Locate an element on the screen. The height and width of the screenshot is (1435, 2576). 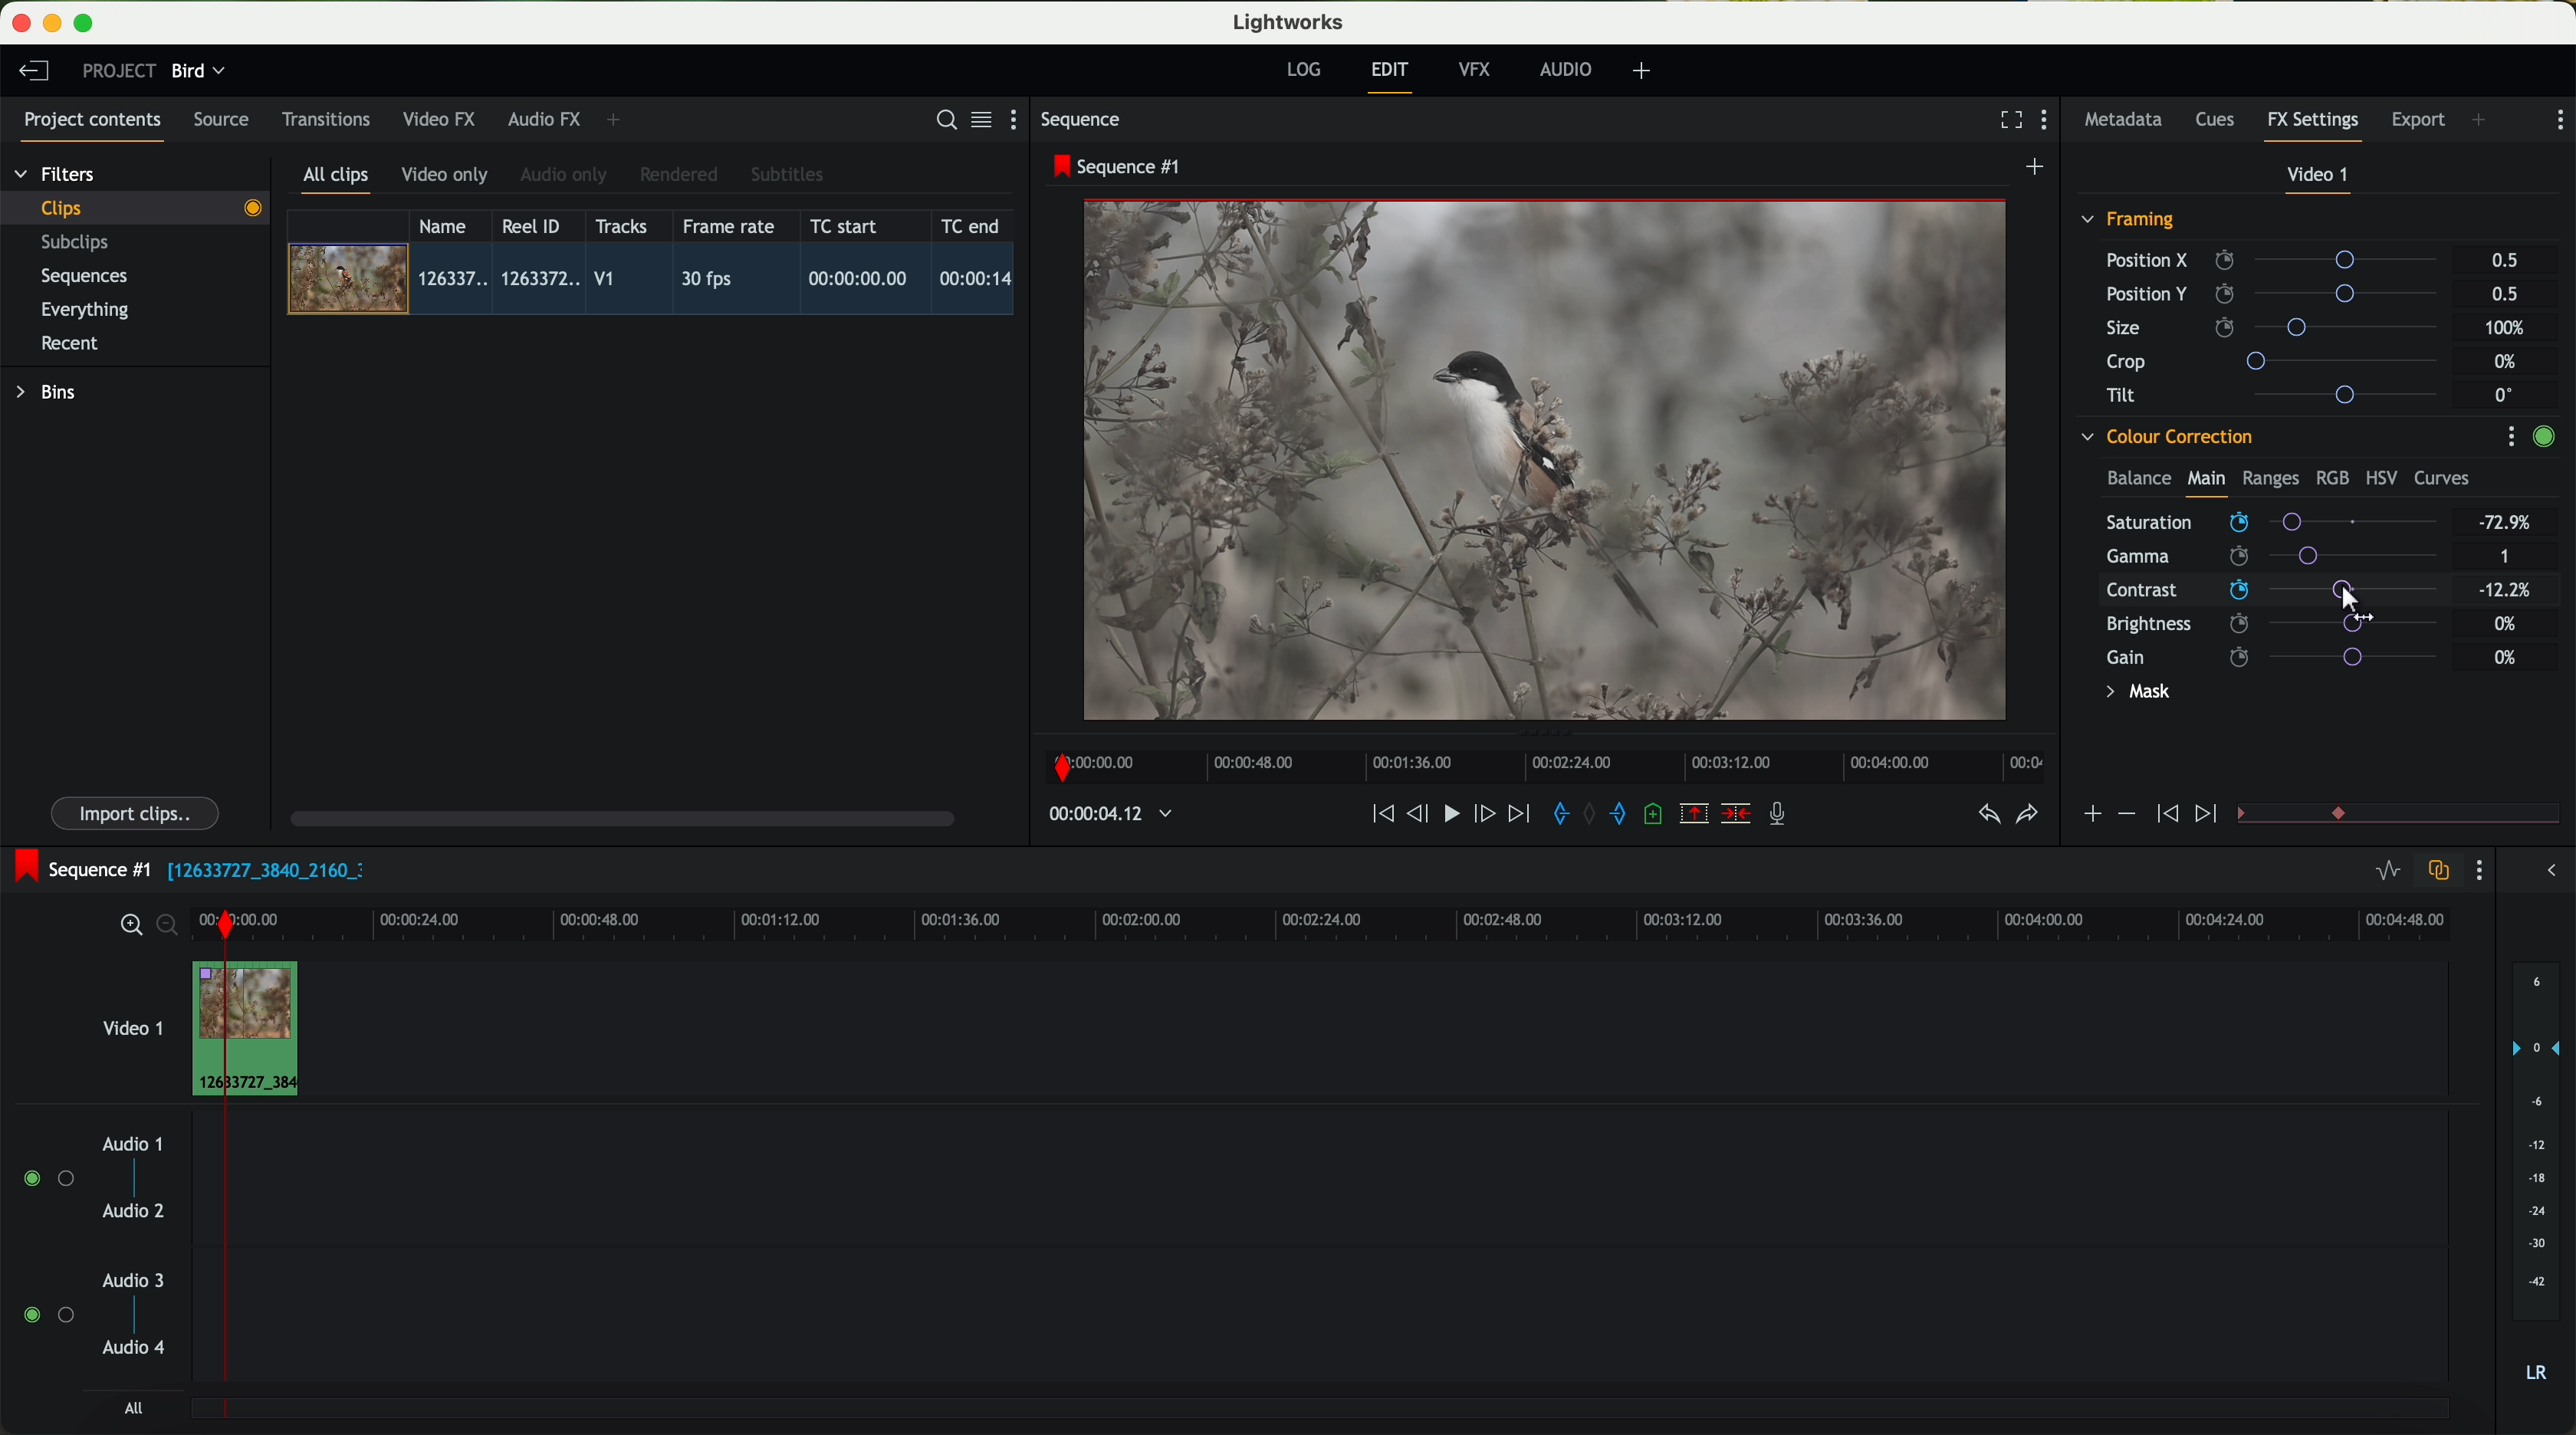
0% is located at coordinates (2506, 621).